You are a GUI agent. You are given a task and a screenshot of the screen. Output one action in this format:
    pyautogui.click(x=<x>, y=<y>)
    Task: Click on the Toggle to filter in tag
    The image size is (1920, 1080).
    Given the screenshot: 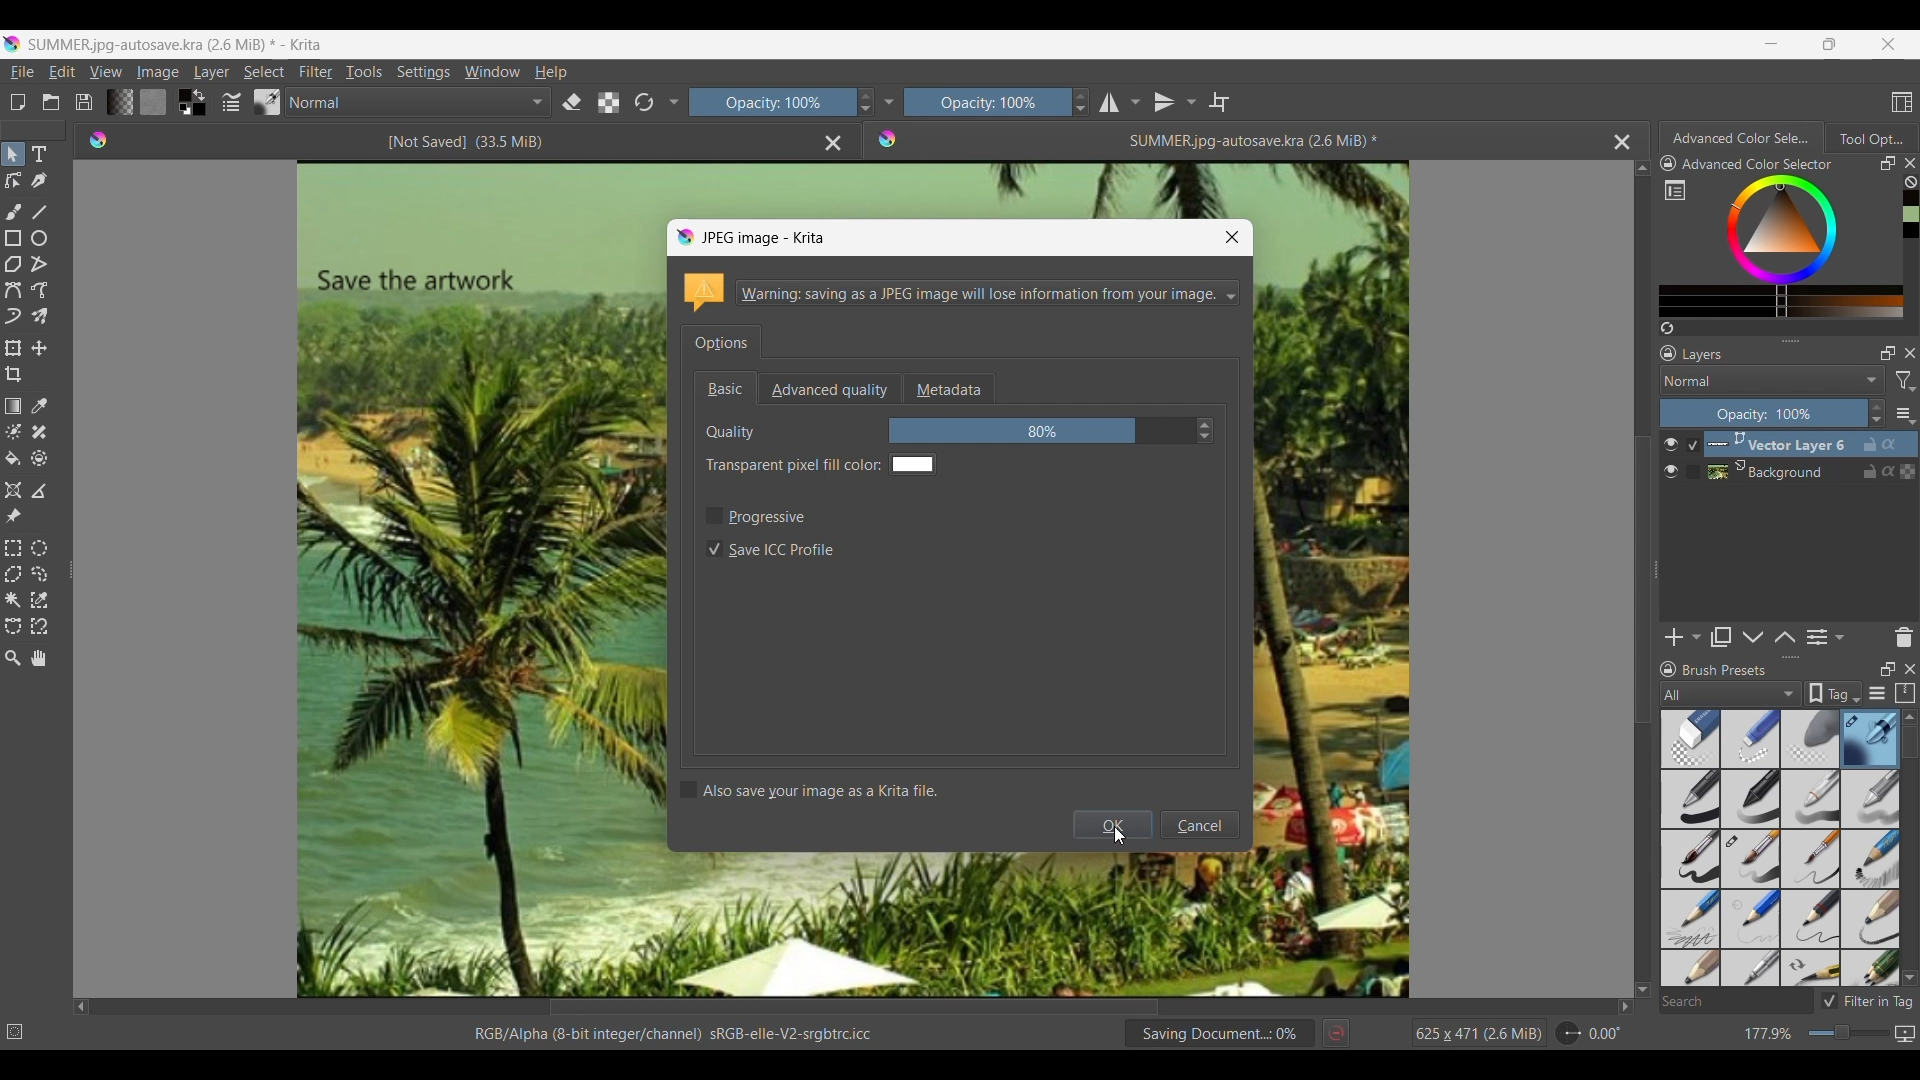 What is the action you would take?
    pyautogui.click(x=1867, y=1001)
    